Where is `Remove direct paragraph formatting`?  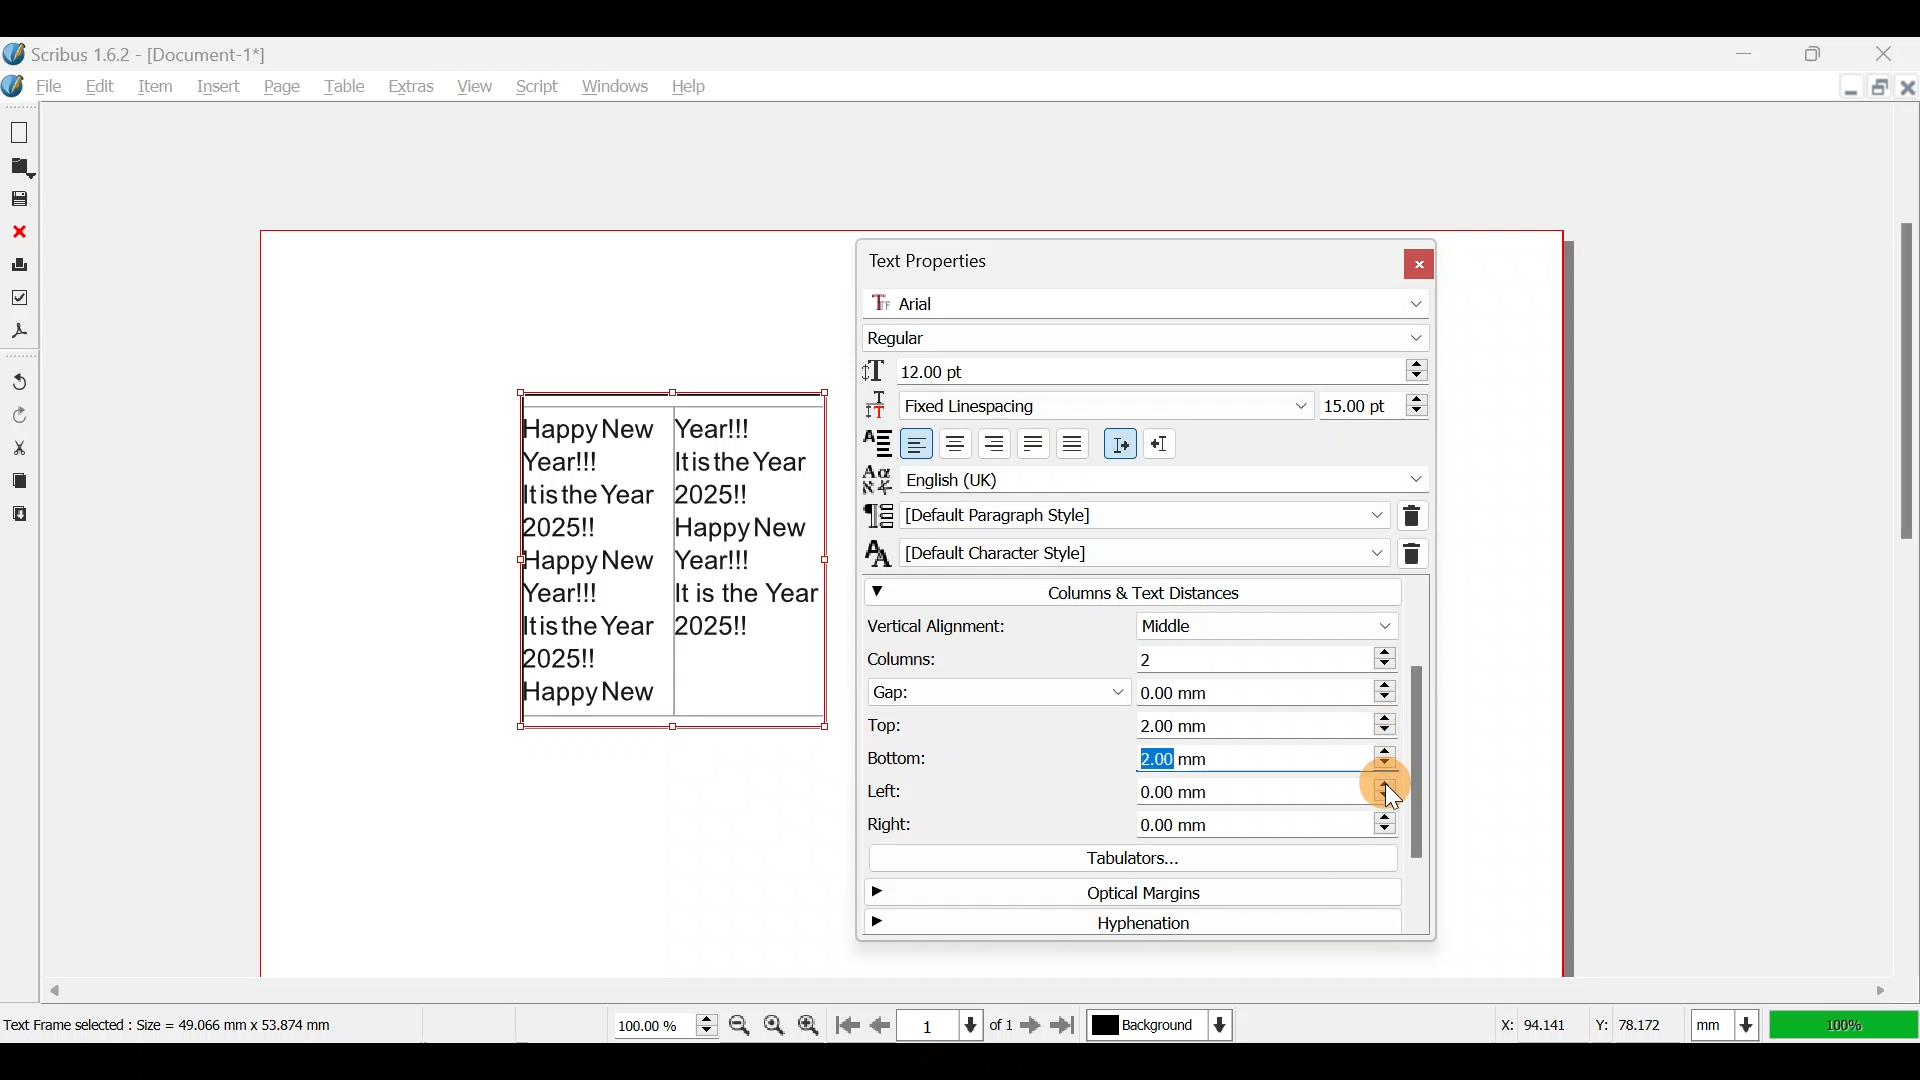 Remove direct paragraph formatting is located at coordinates (1411, 513).